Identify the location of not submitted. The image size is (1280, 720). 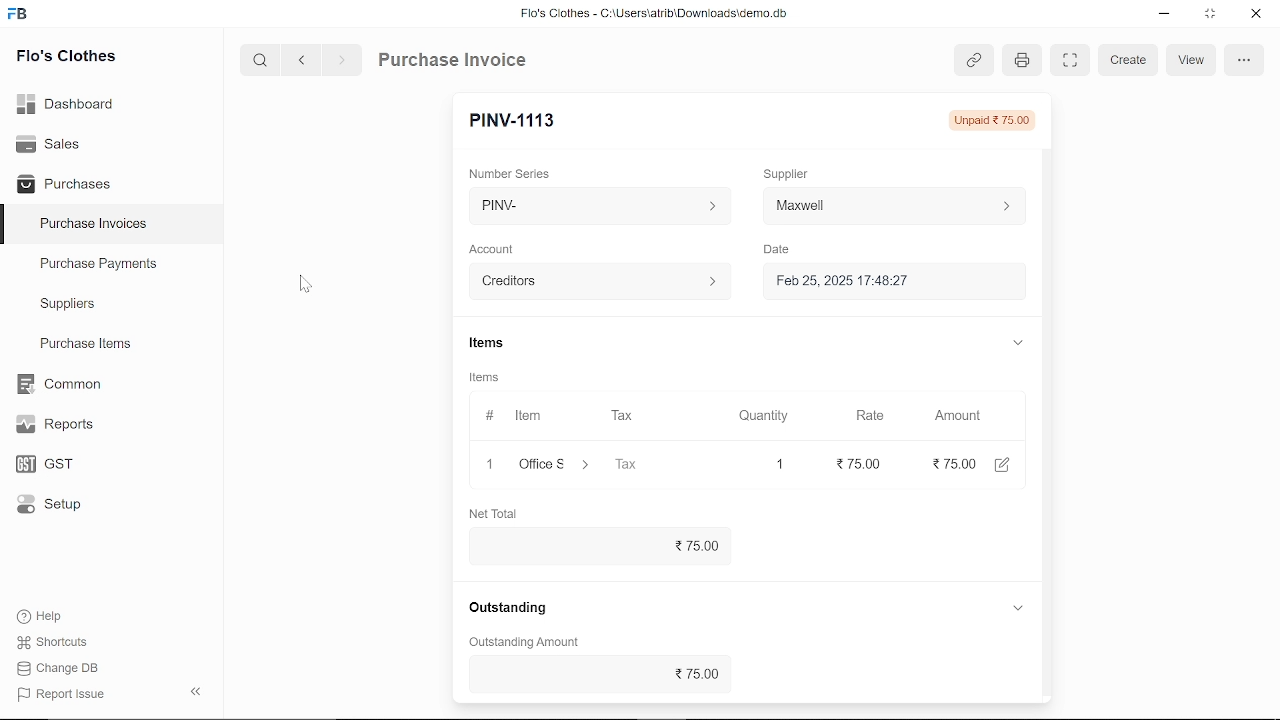
(990, 120).